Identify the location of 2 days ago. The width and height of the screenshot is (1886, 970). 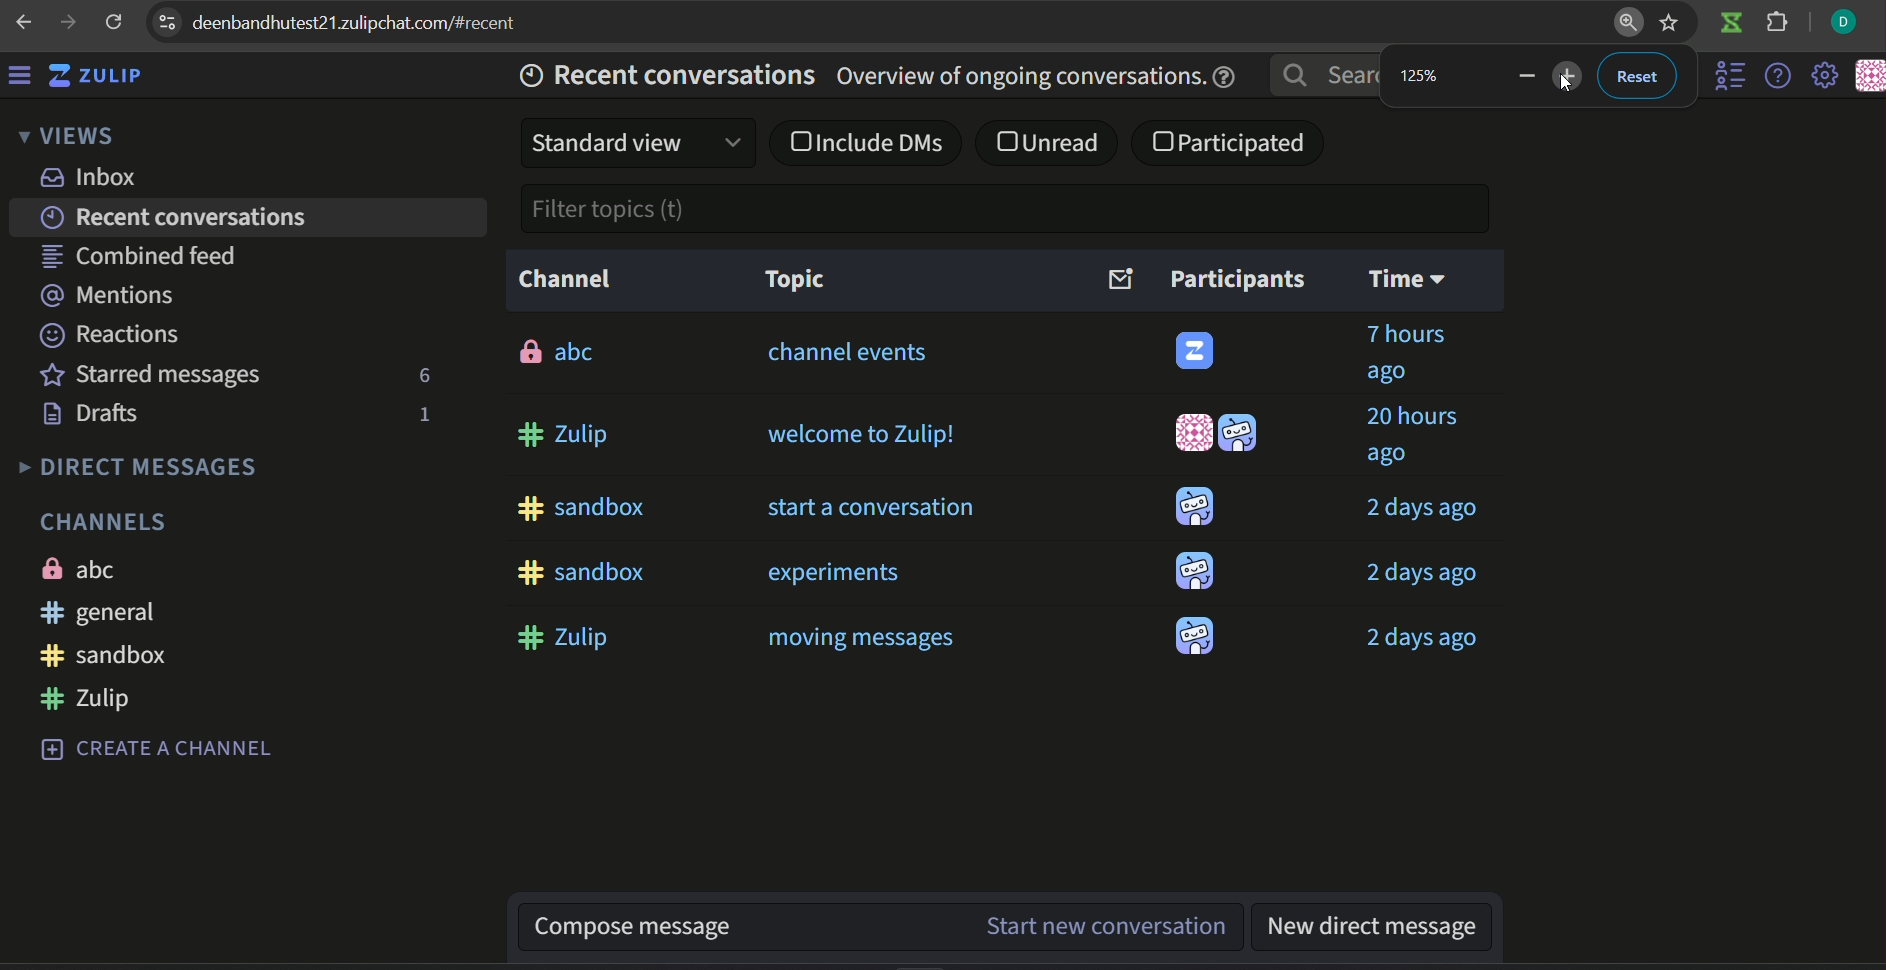
(1416, 574).